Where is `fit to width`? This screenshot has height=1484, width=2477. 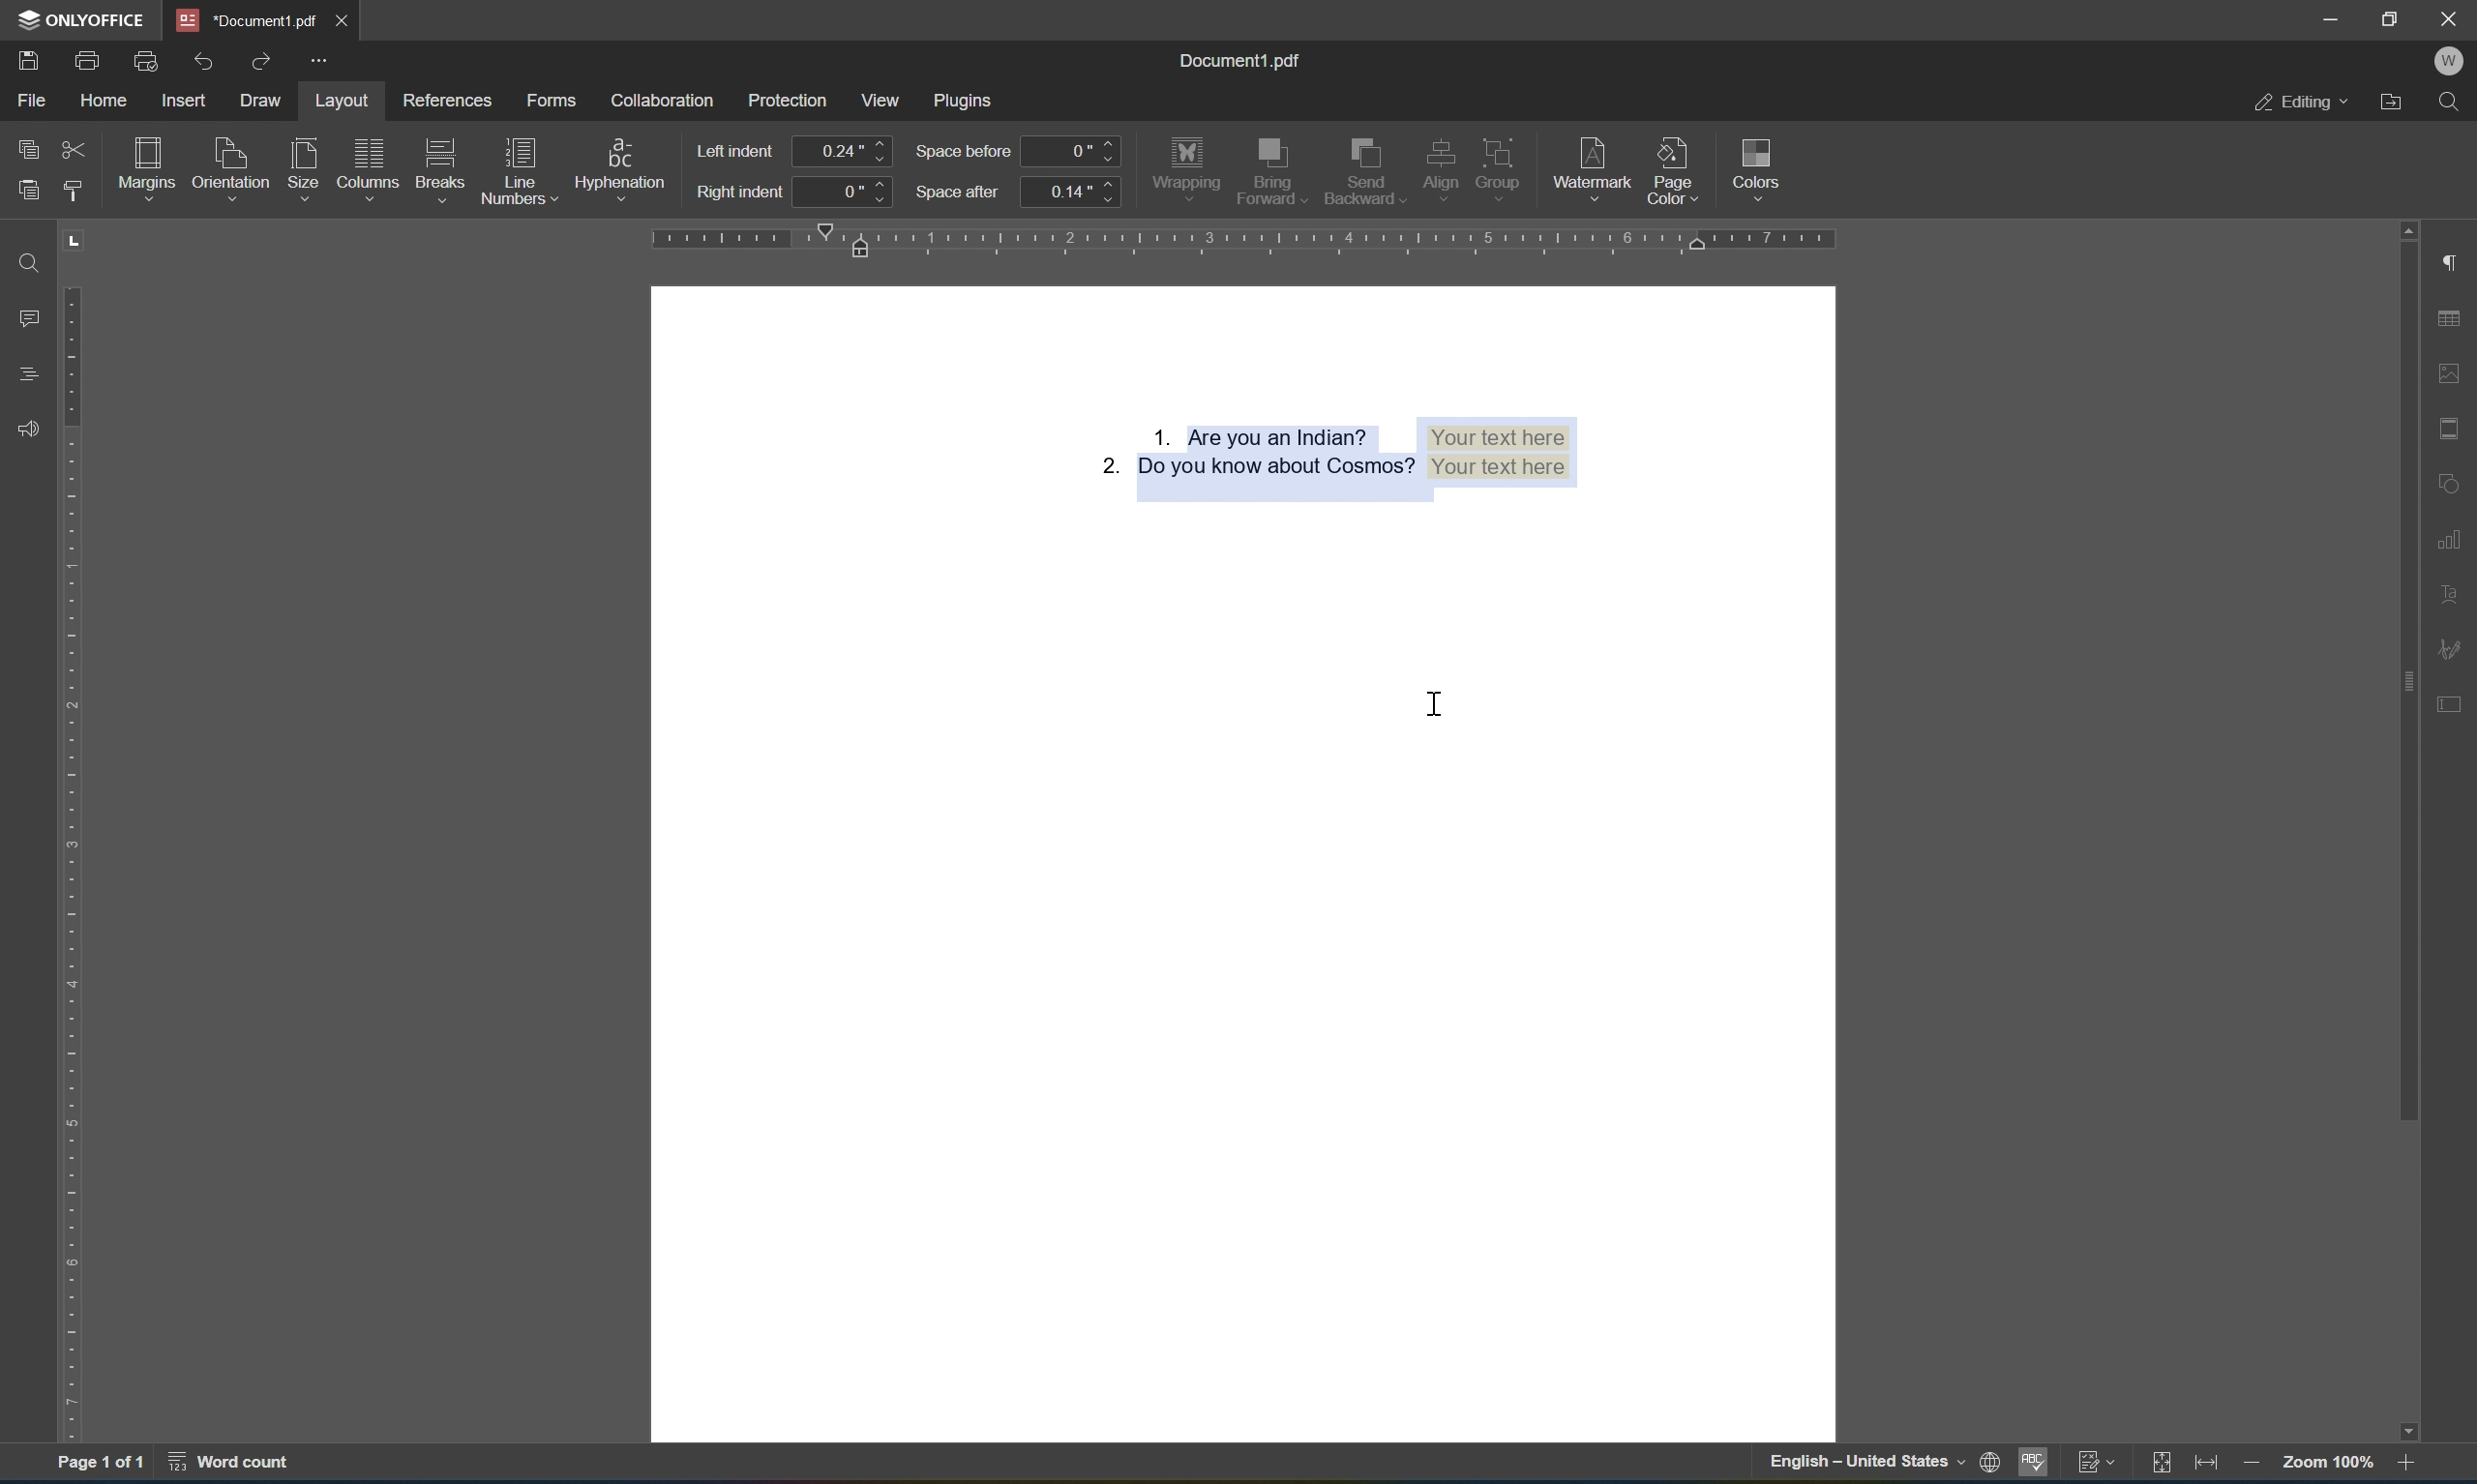 fit to width is located at coordinates (2206, 1466).